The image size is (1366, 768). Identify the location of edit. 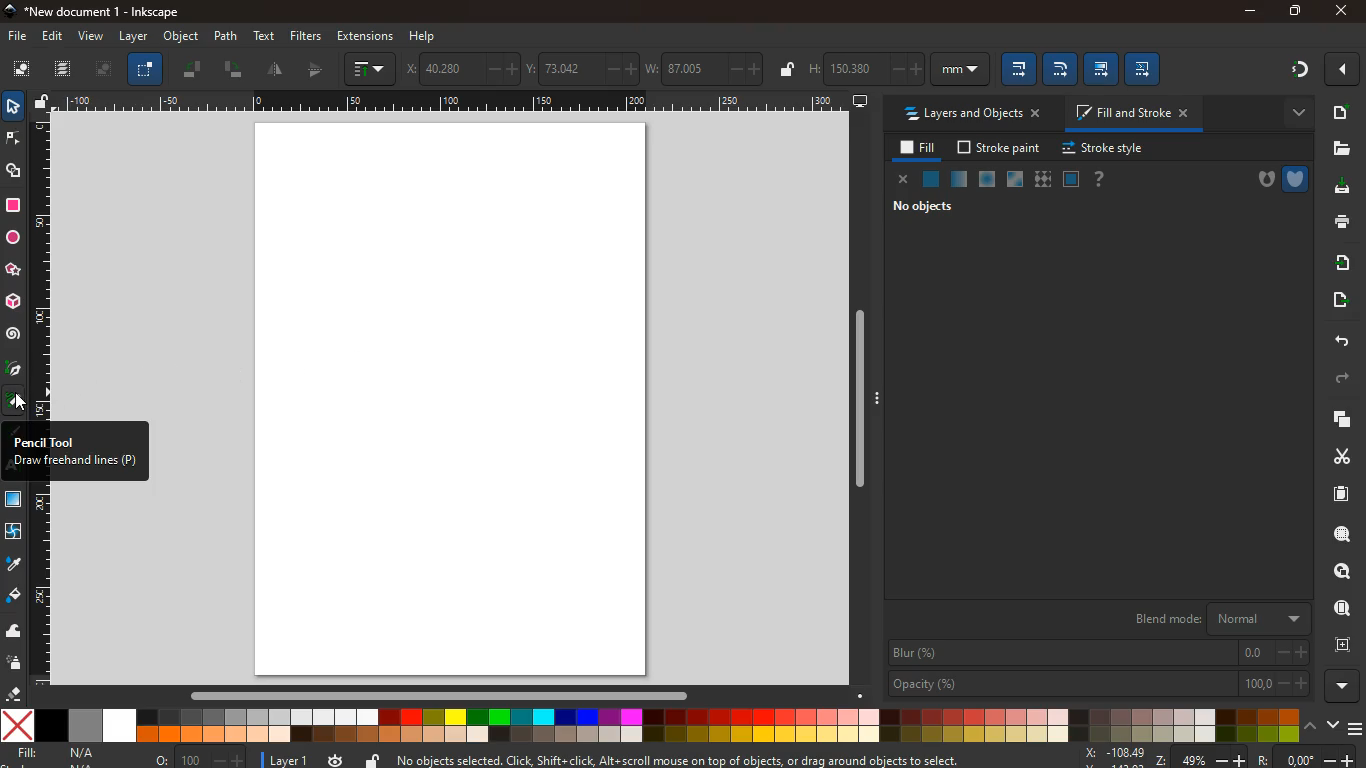
(1019, 69).